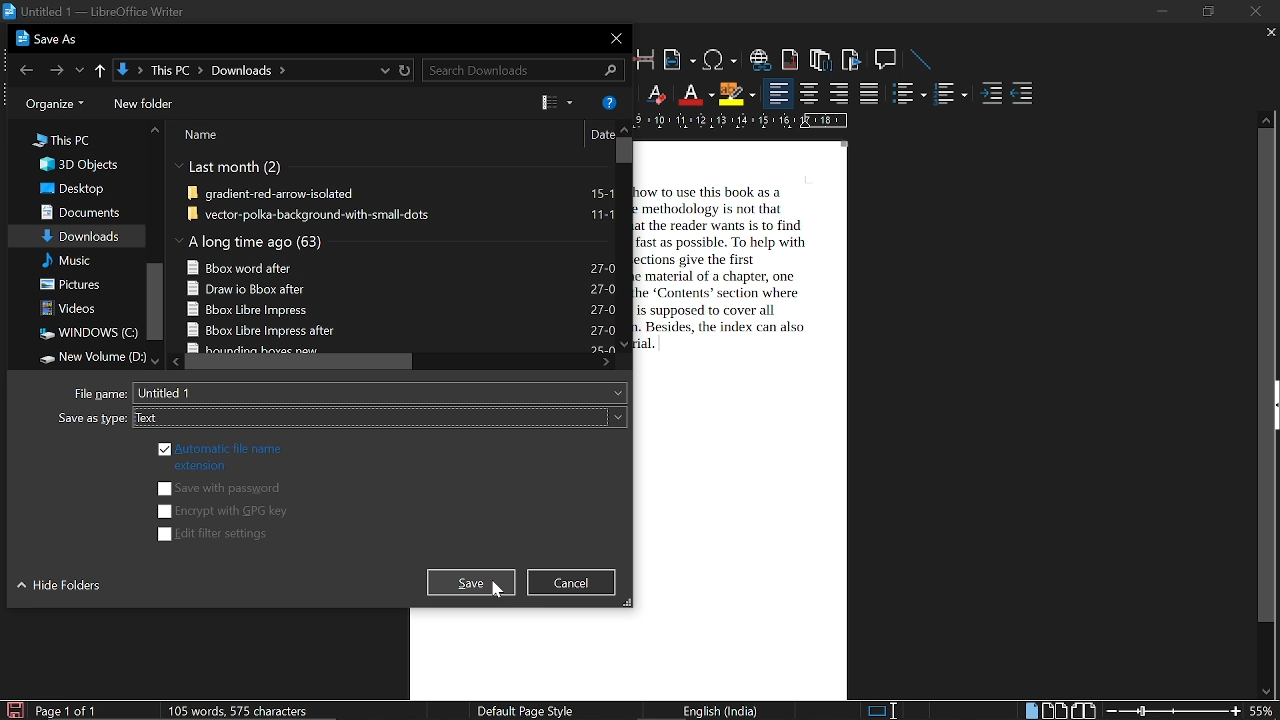 This screenshot has height=720, width=1280. What do you see at coordinates (155, 131) in the screenshot?
I see `move up` at bounding box center [155, 131].